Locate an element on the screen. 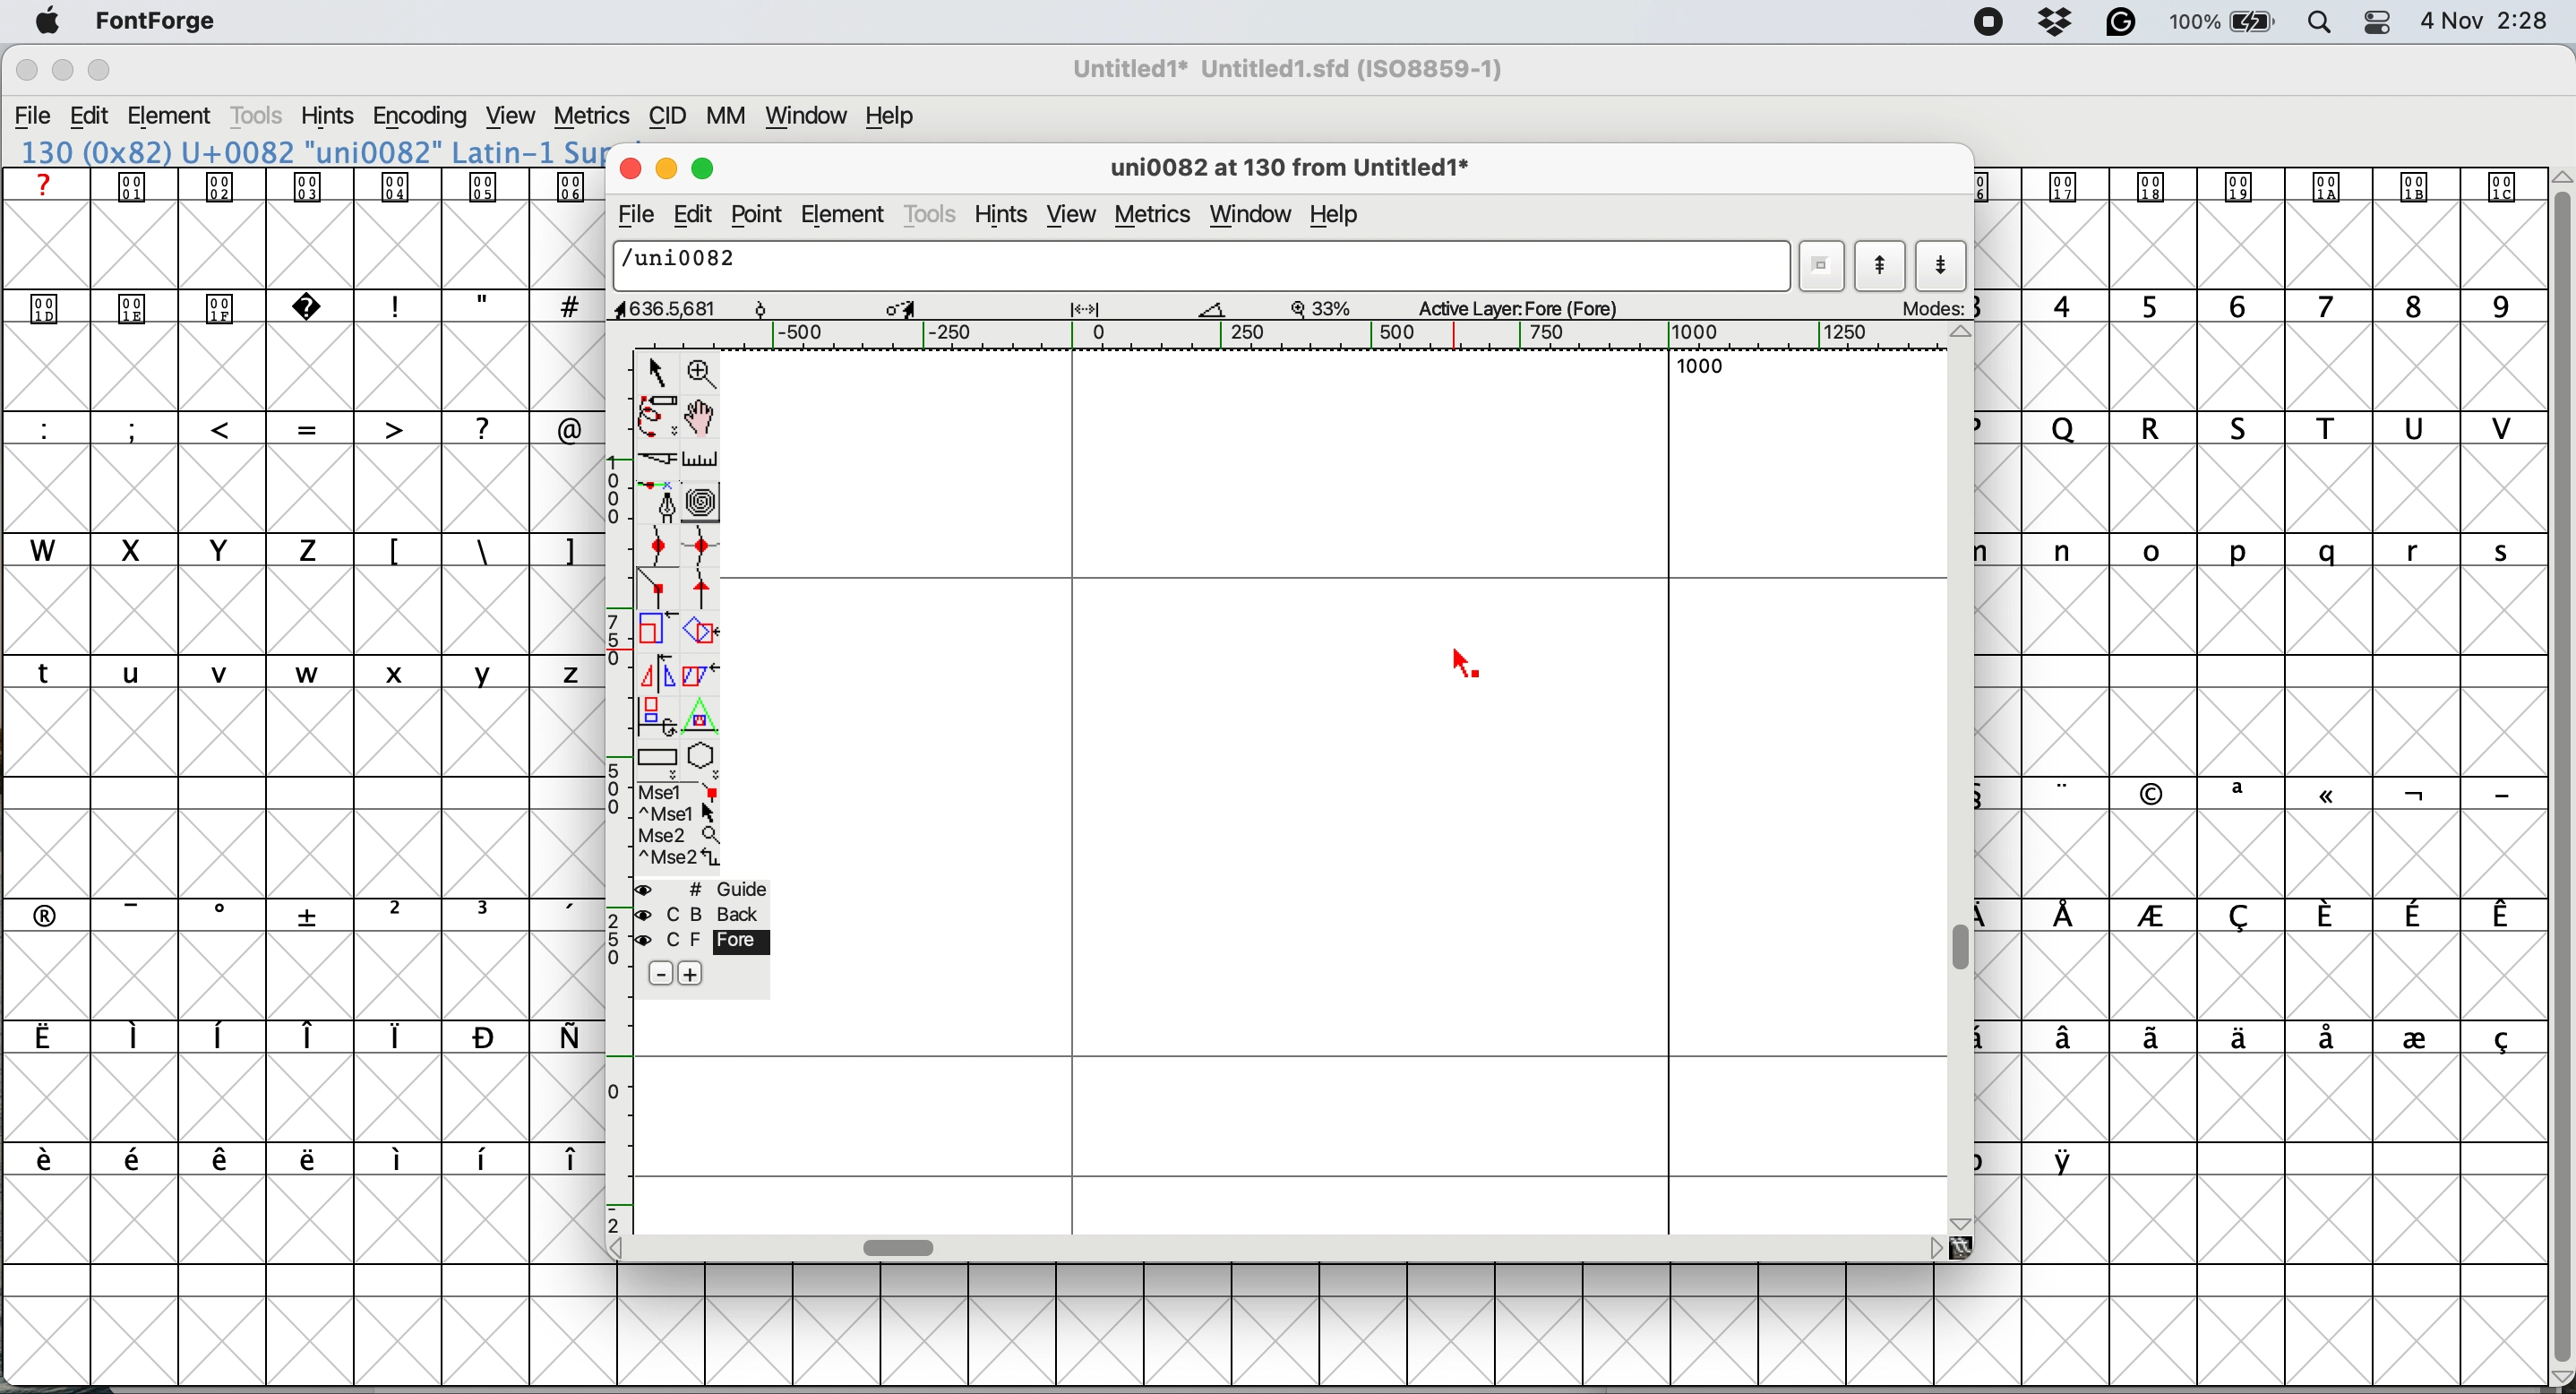  tools is located at coordinates (261, 116).